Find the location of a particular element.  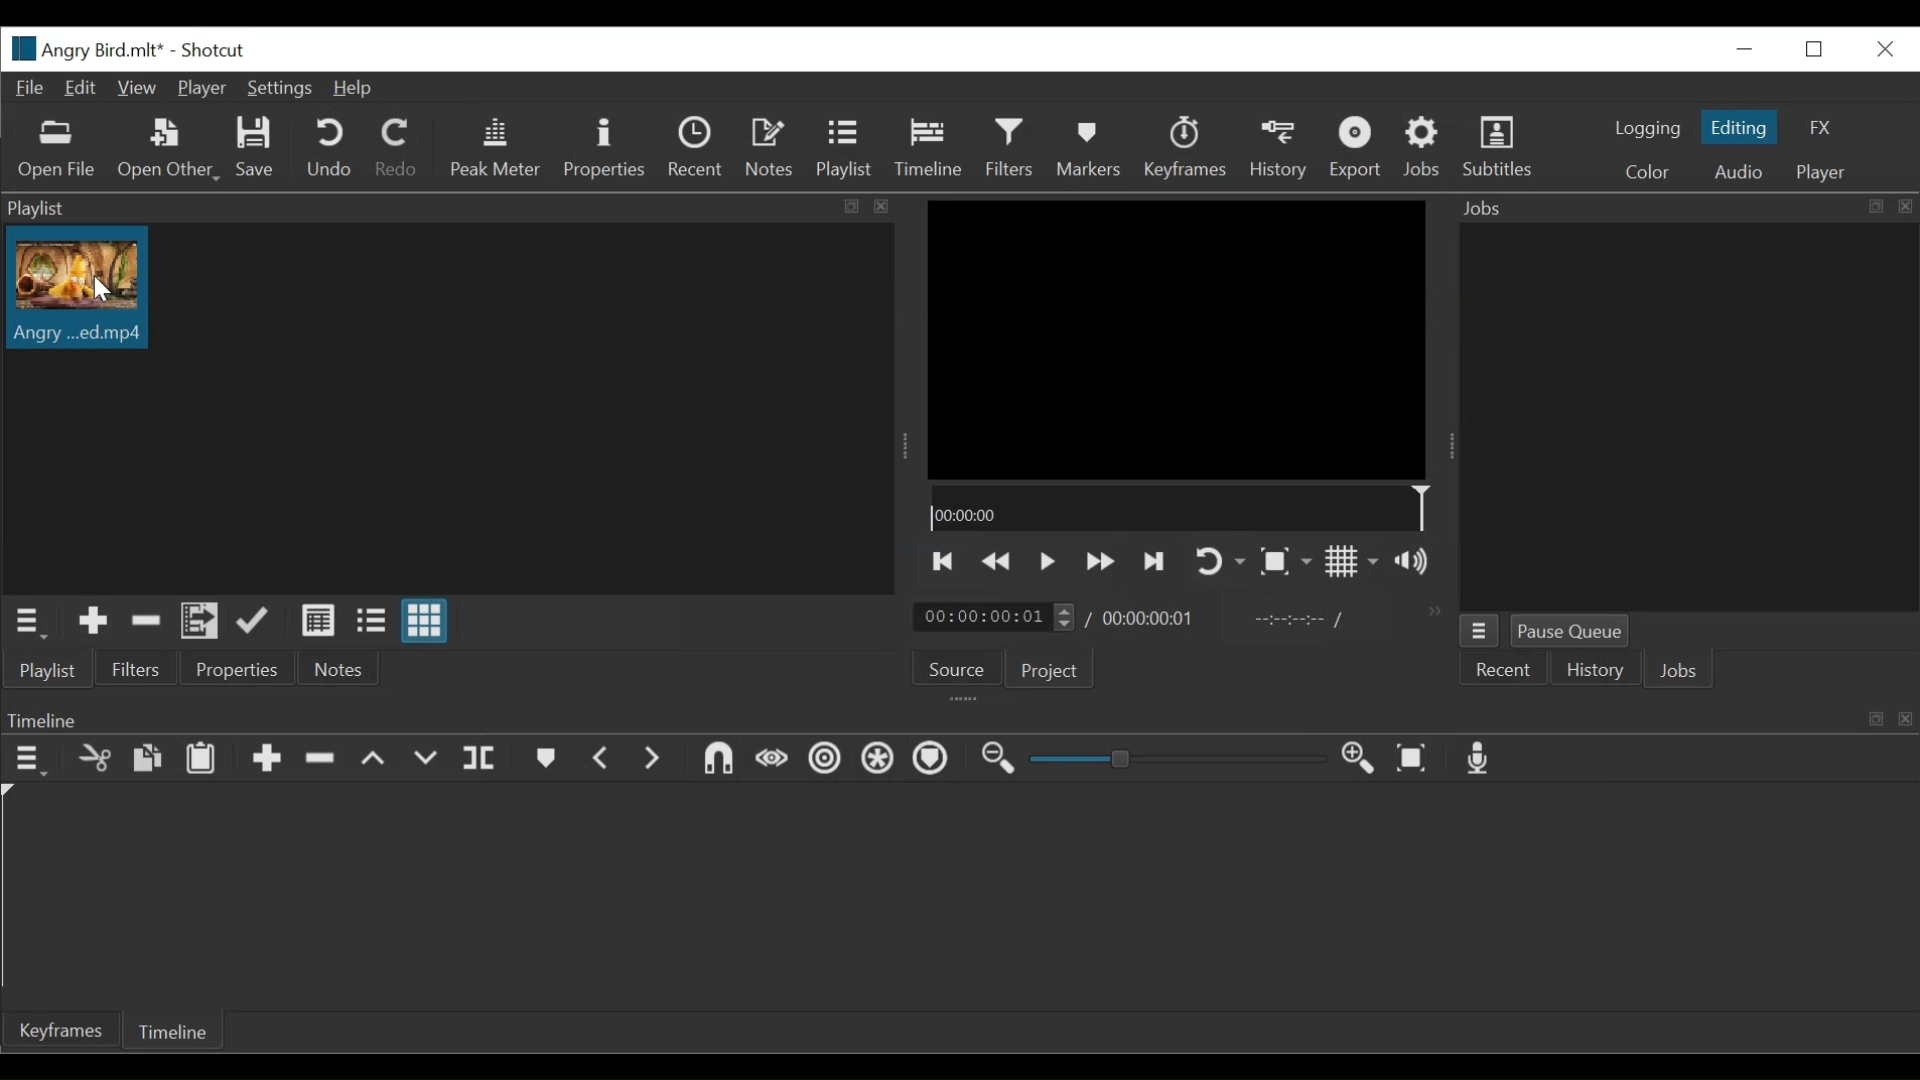

jobs menu is located at coordinates (1478, 631).